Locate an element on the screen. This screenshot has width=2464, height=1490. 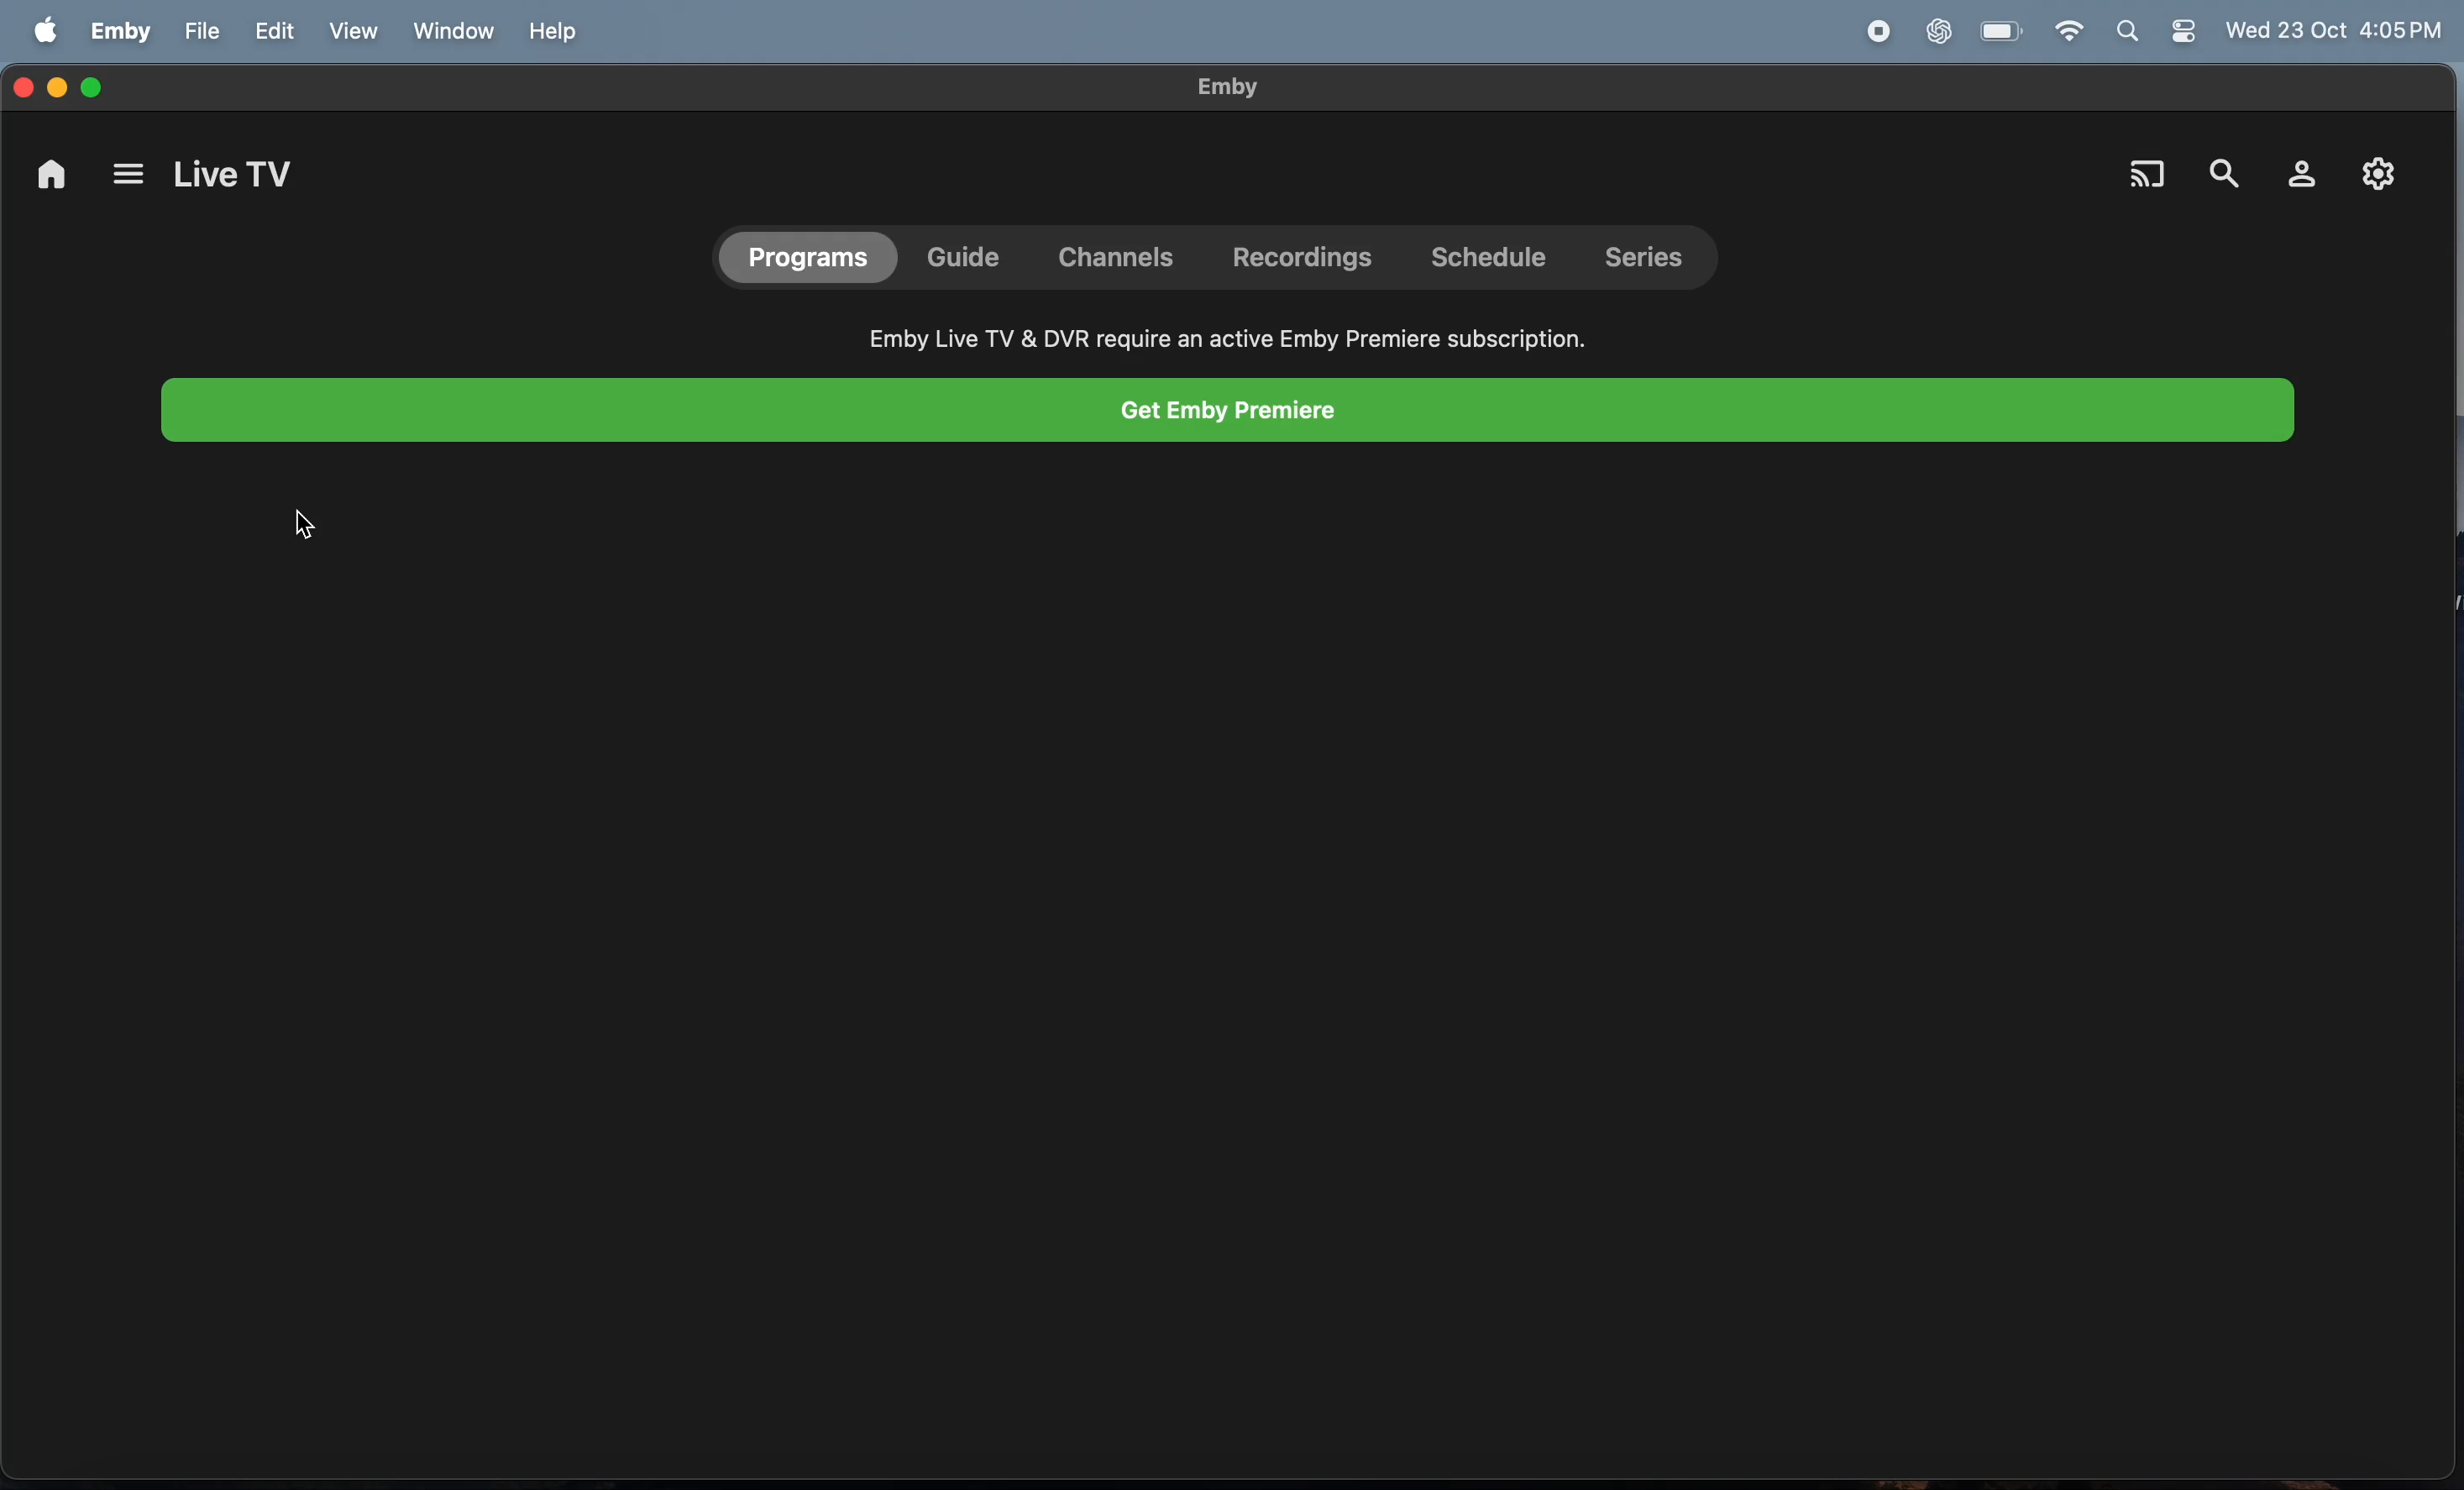
file is located at coordinates (198, 31).